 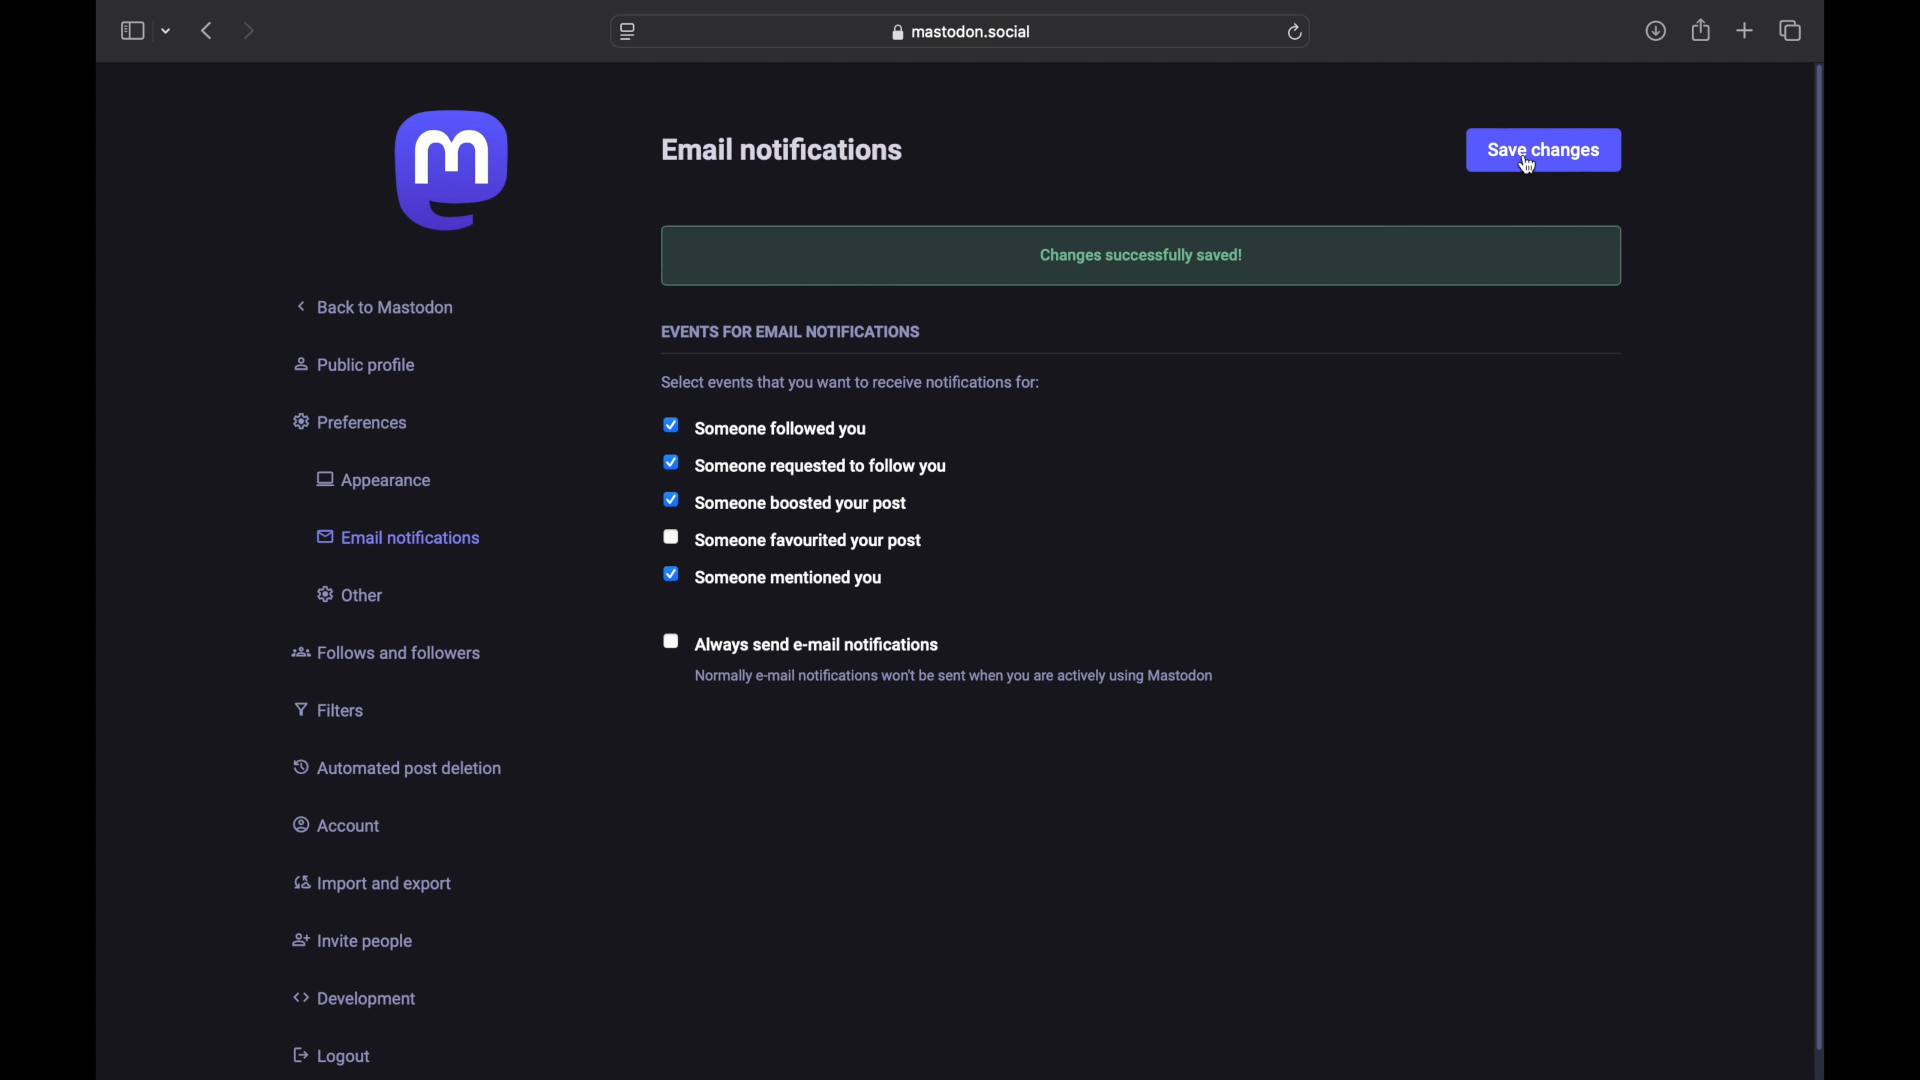 I want to click on web address, so click(x=962, y=32).